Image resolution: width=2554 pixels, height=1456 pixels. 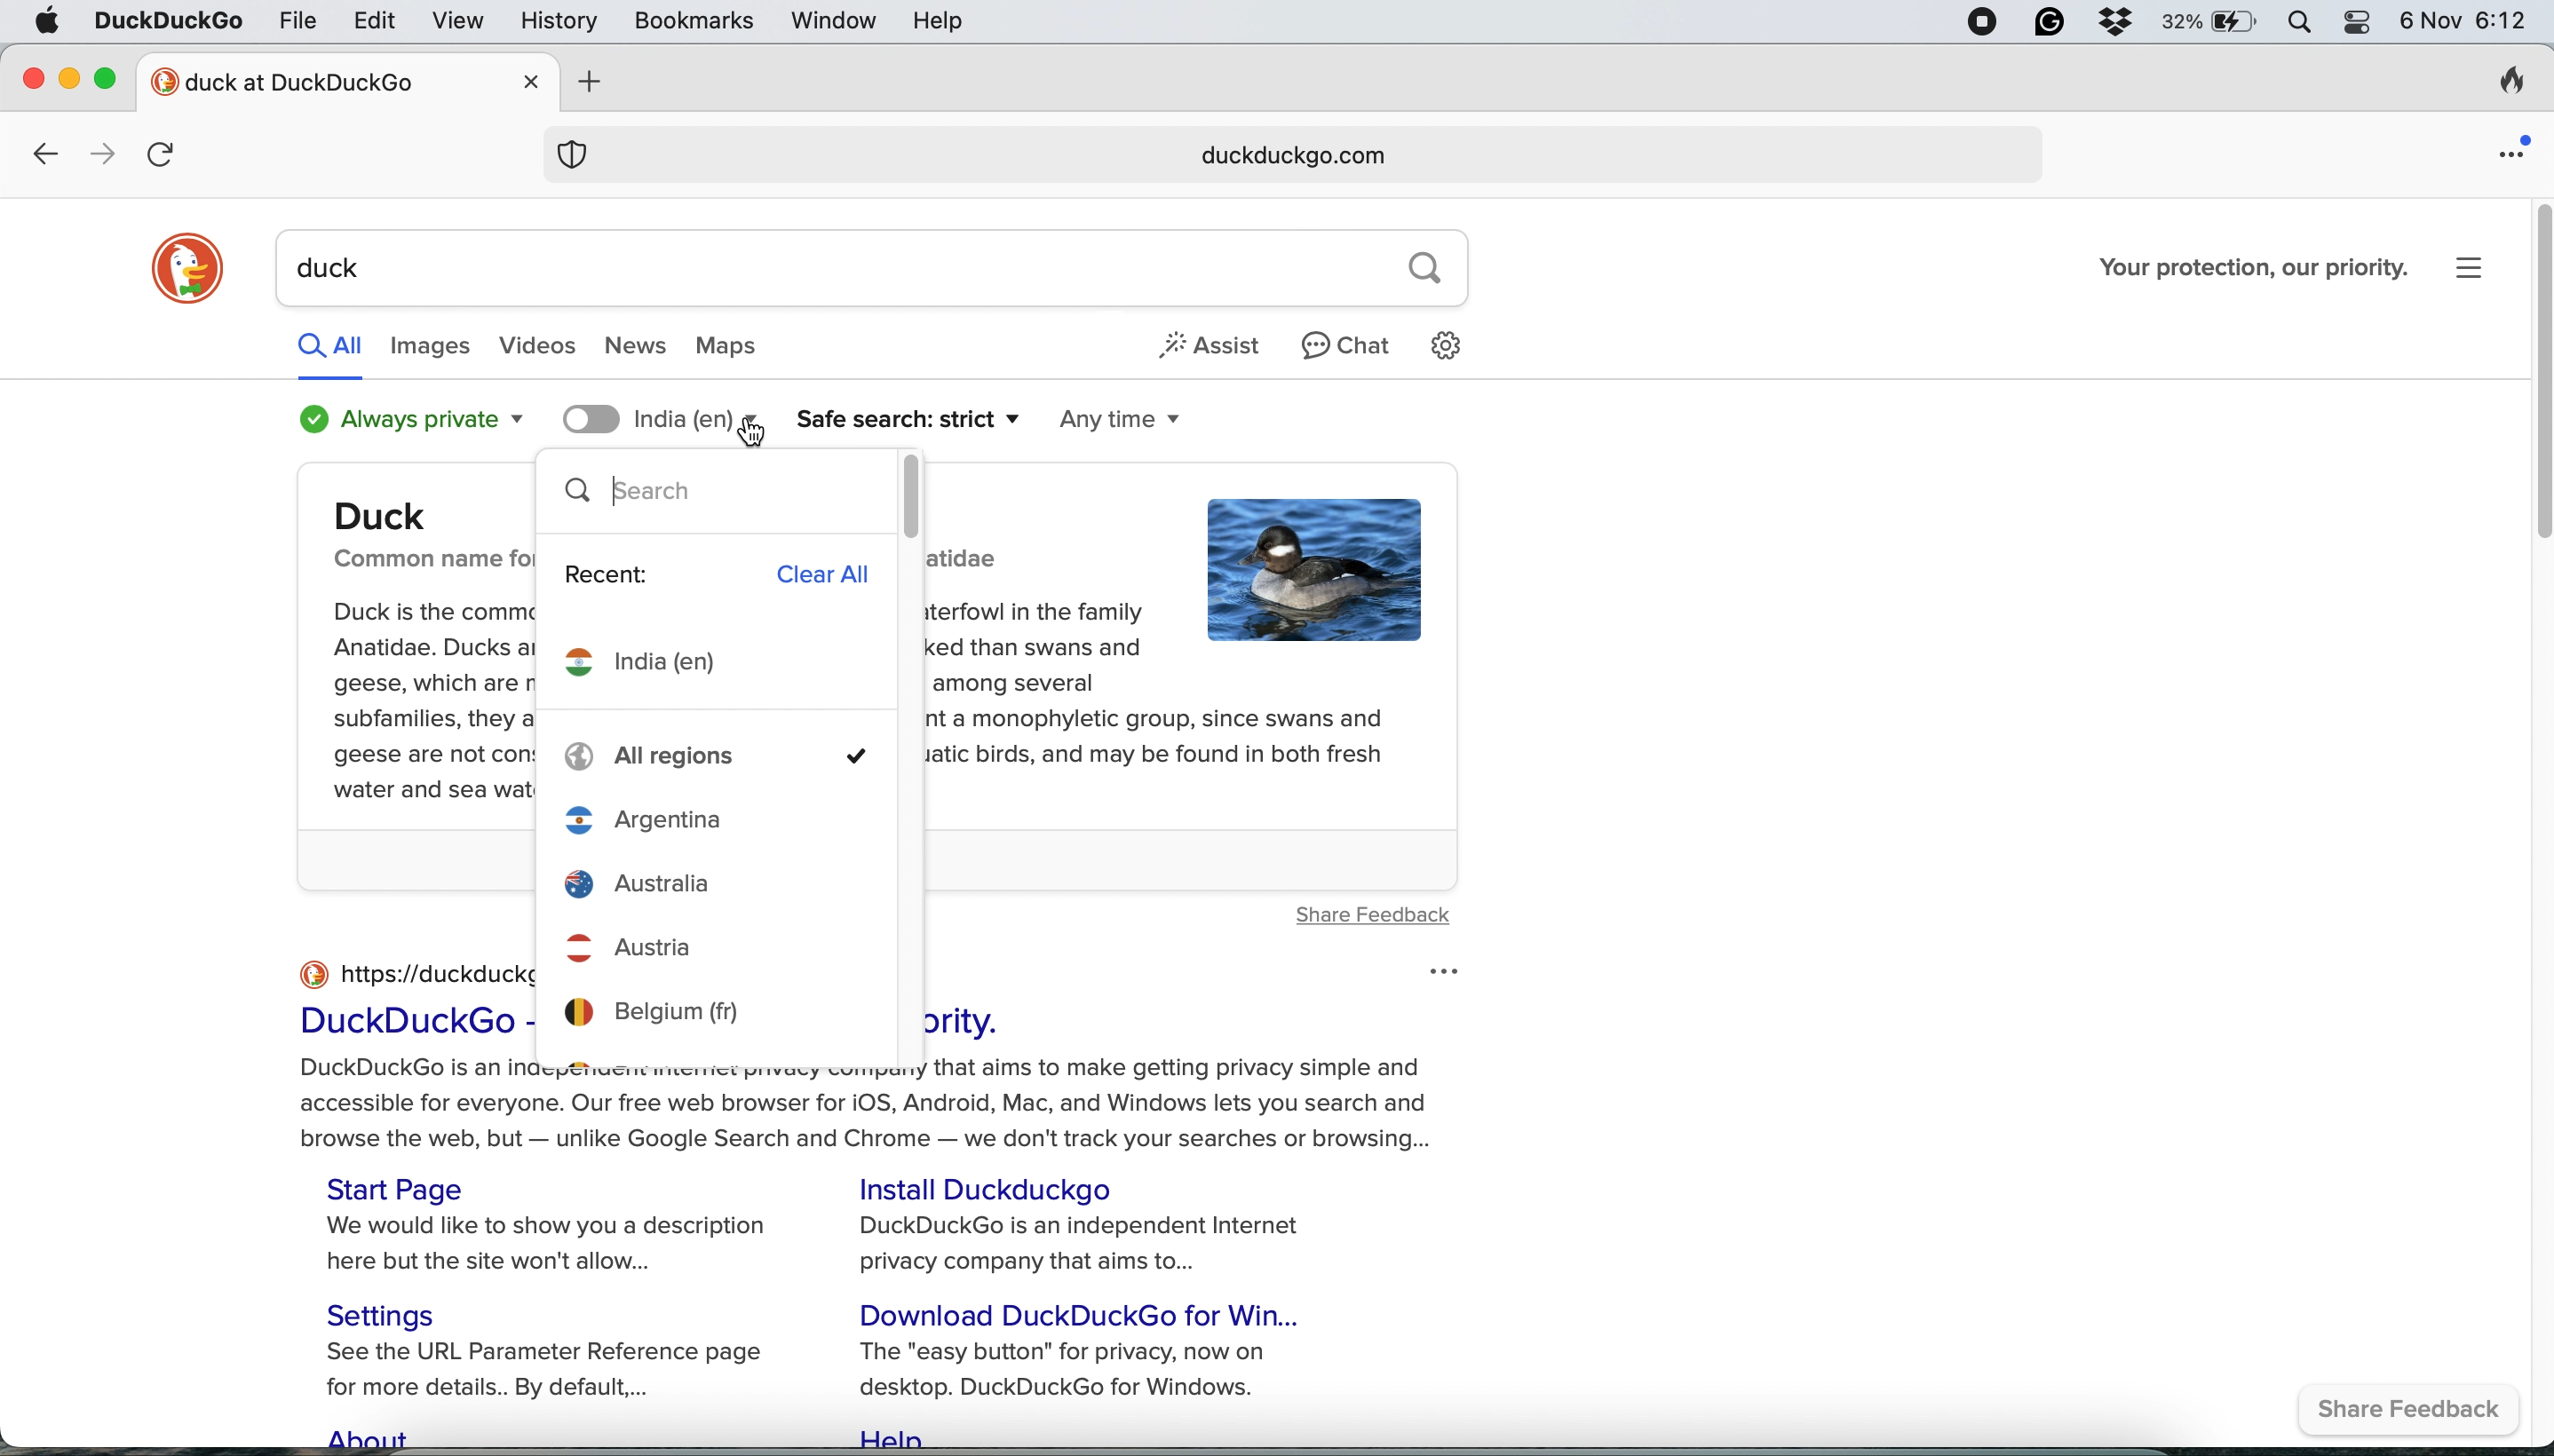 What do you see at coordinates (1073, 1369) in the screenshot?
I see `The "easy button" for privacy, now on
desktop. DuckDuckGo for Windows.` at bounding box center [1073, 1369].